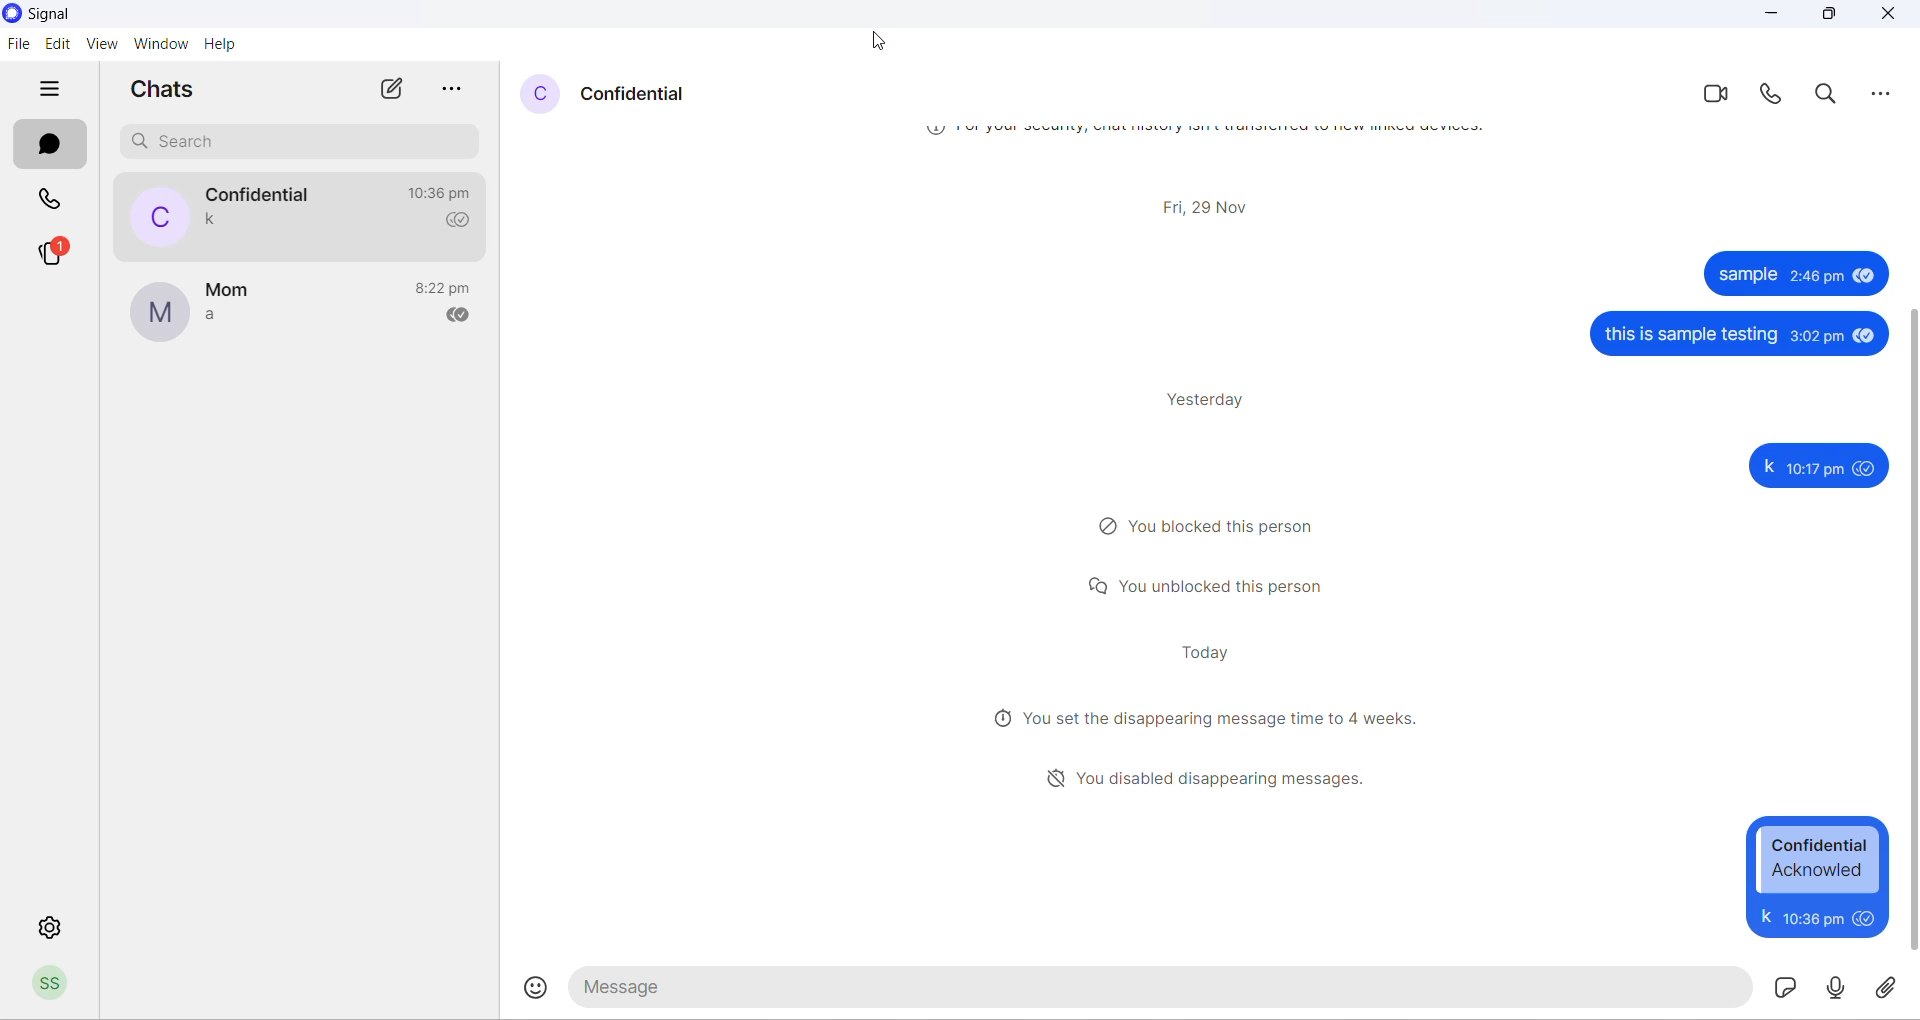 The height and width of the screenshot is (1020, 1920). Describe the element at coordinates (161, 89) in the screenshot. I see `chats heading` at that location.